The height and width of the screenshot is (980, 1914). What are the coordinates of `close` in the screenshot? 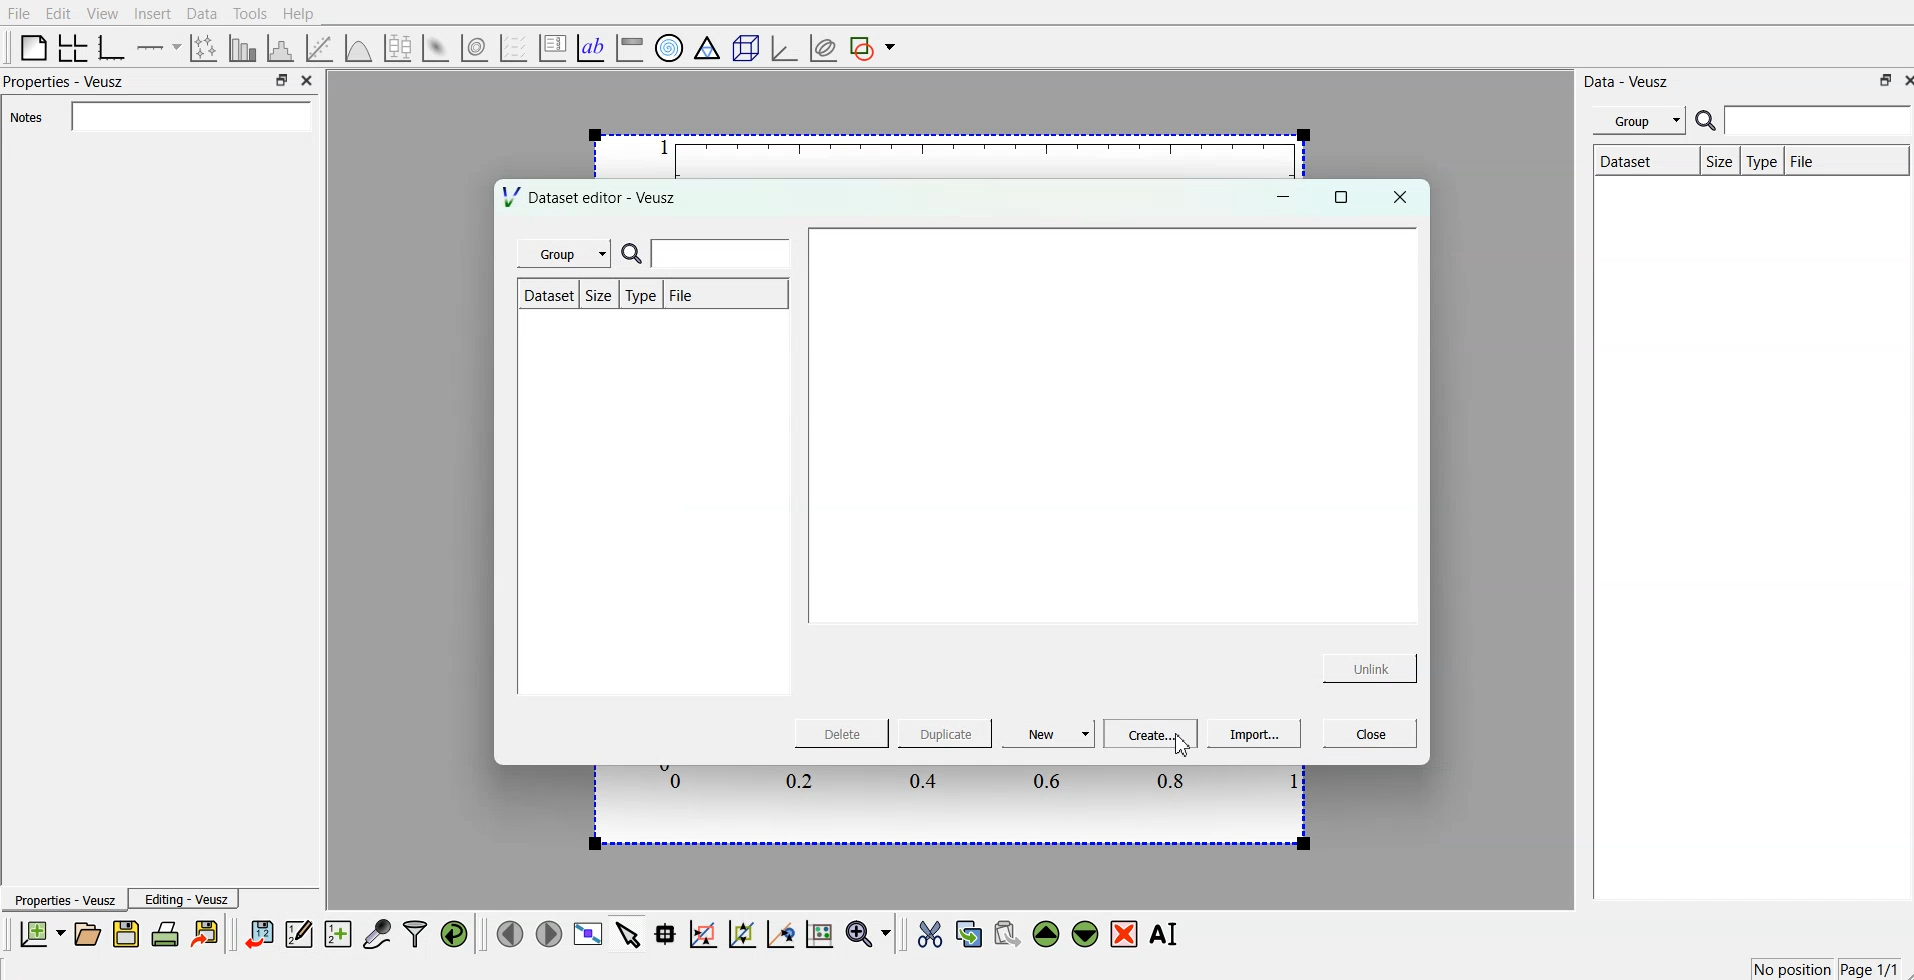 It's located at (308, 78).